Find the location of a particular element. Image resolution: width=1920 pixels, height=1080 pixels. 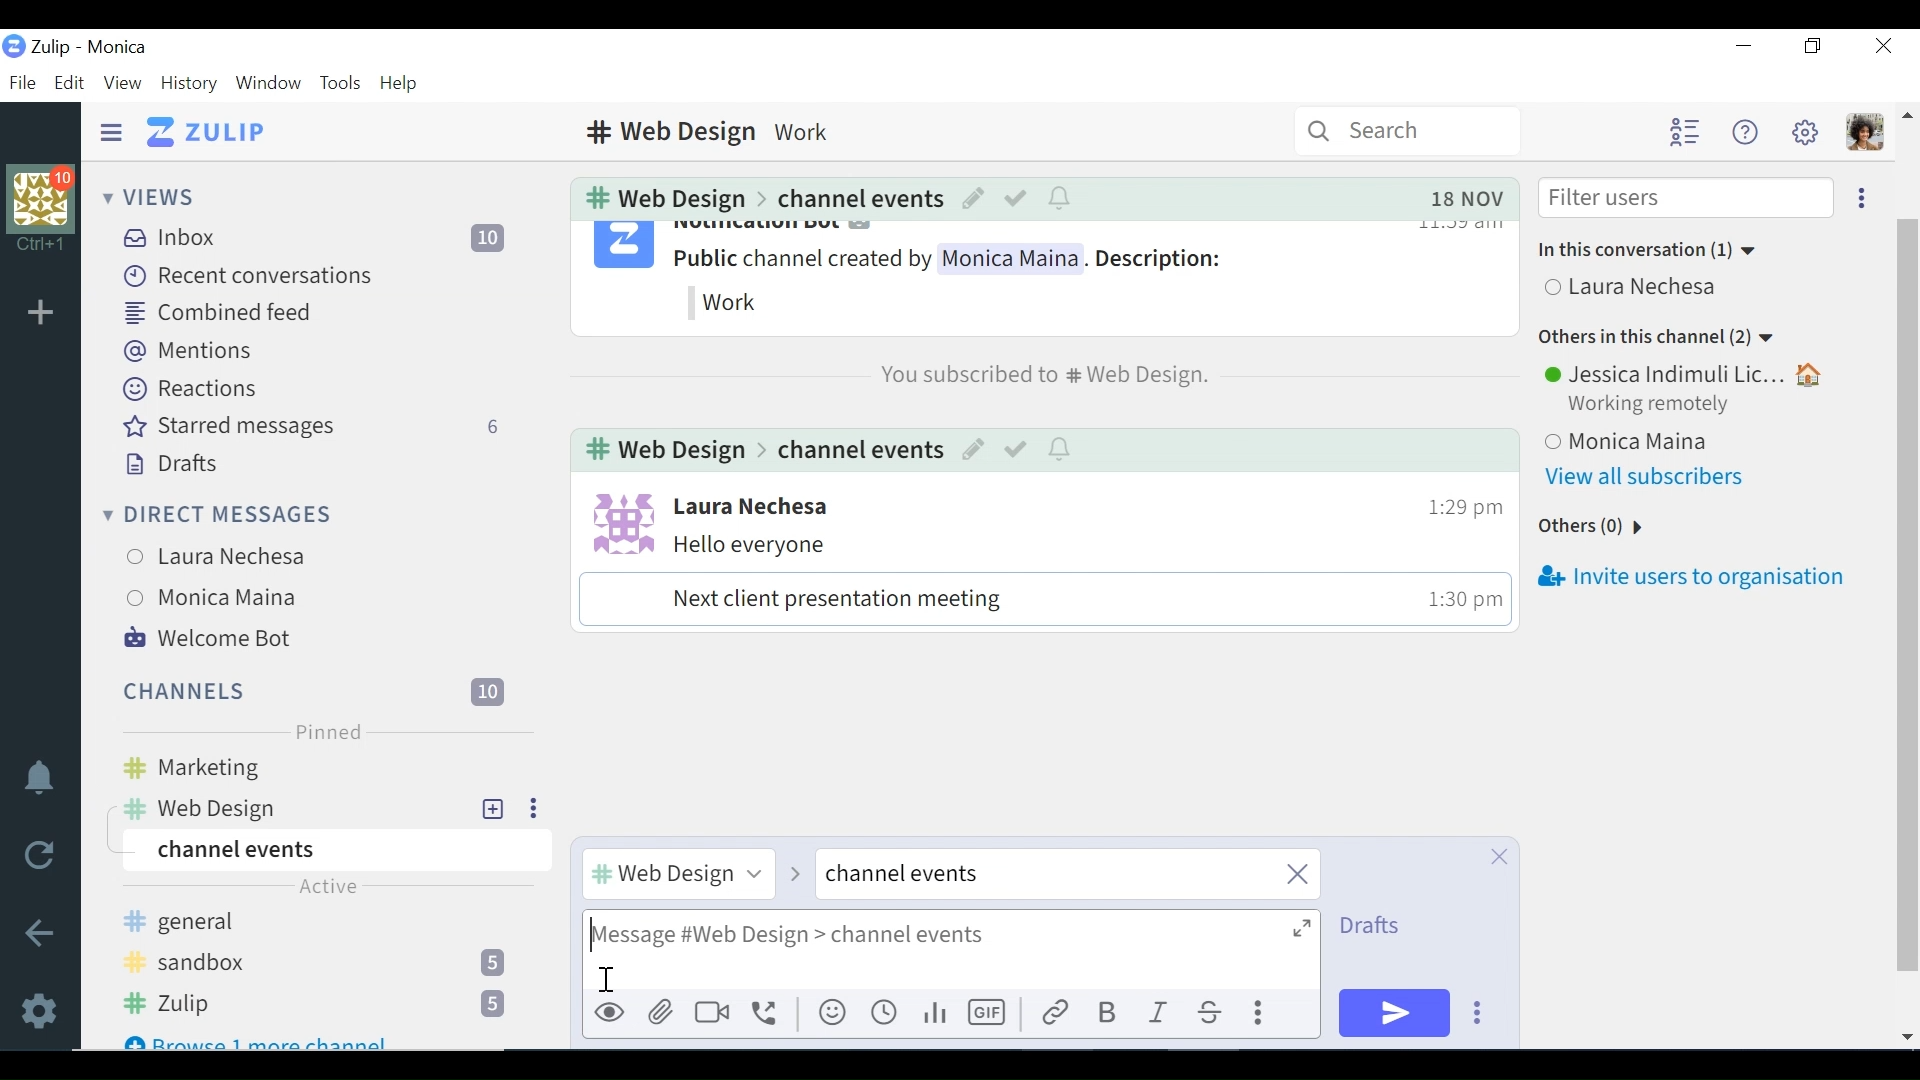

time is located at coordinates (1456, 602).